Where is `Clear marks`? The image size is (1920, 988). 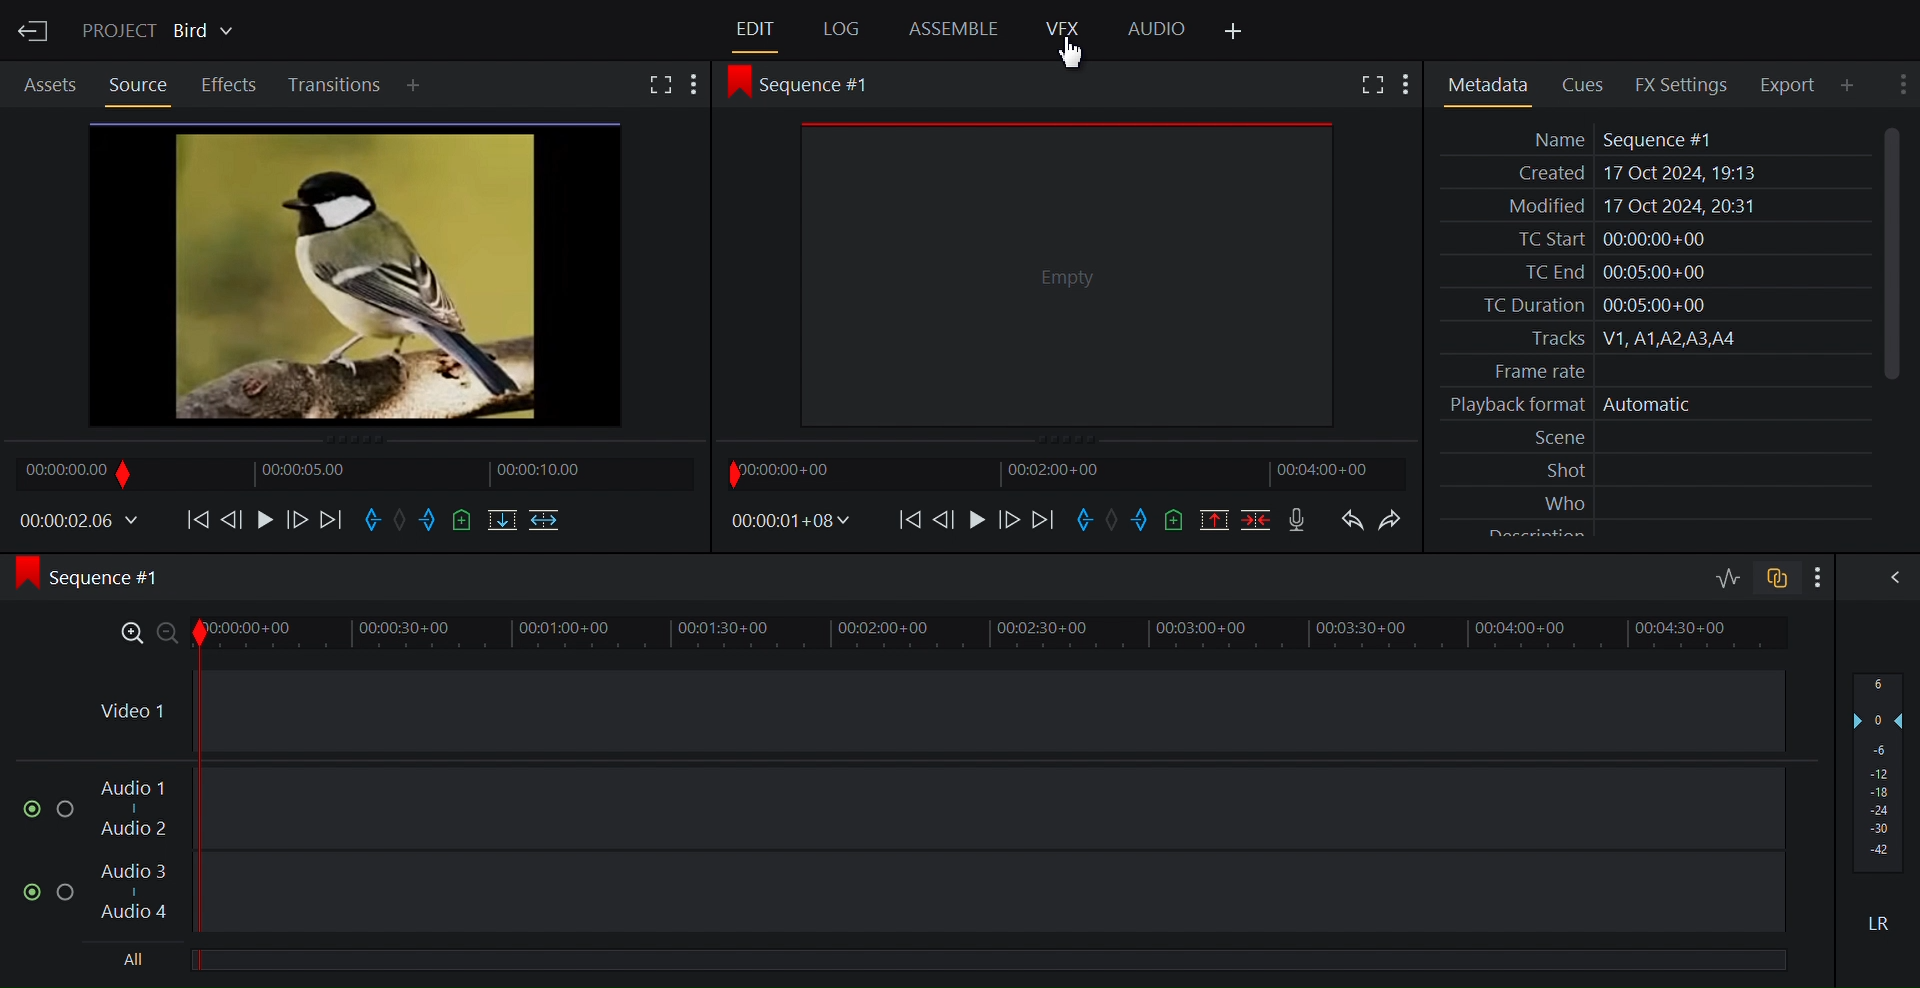 Clear marks is located at coordinates (398, 520).